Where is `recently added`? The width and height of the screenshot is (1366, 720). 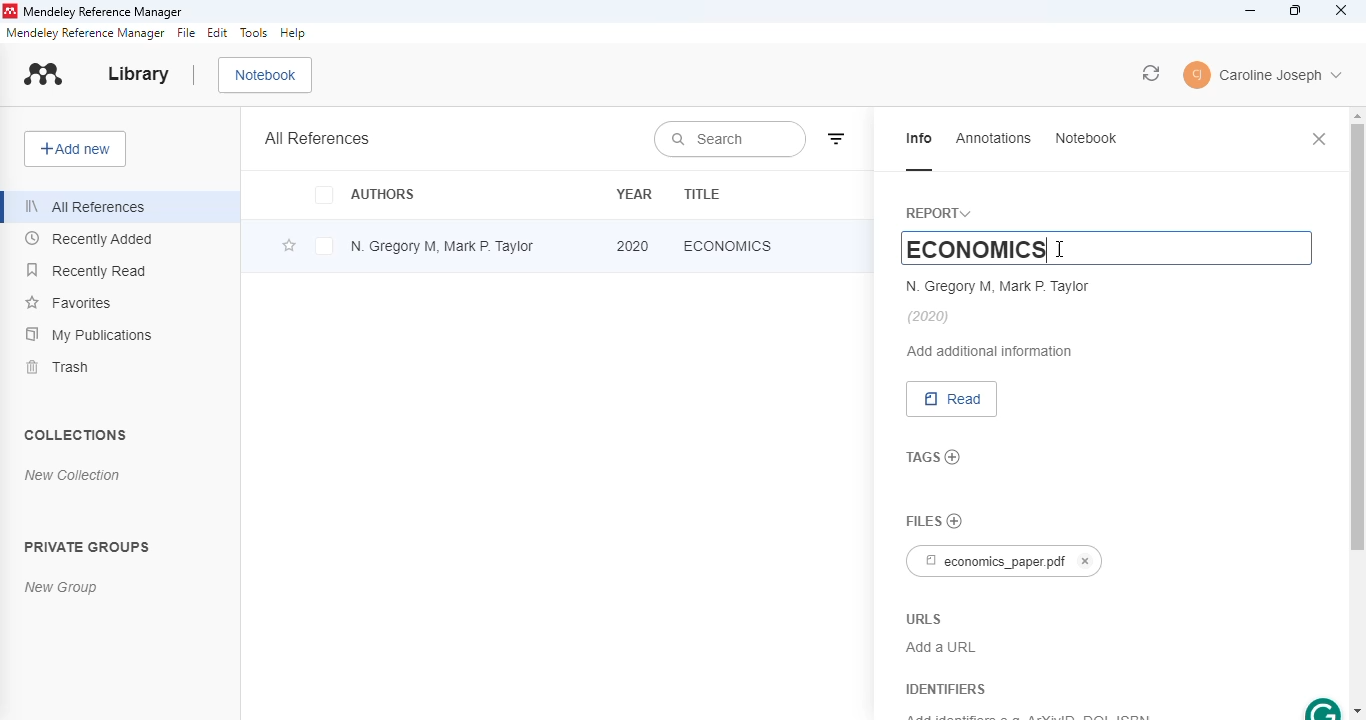
recently added is located at coordinates (88, 239).